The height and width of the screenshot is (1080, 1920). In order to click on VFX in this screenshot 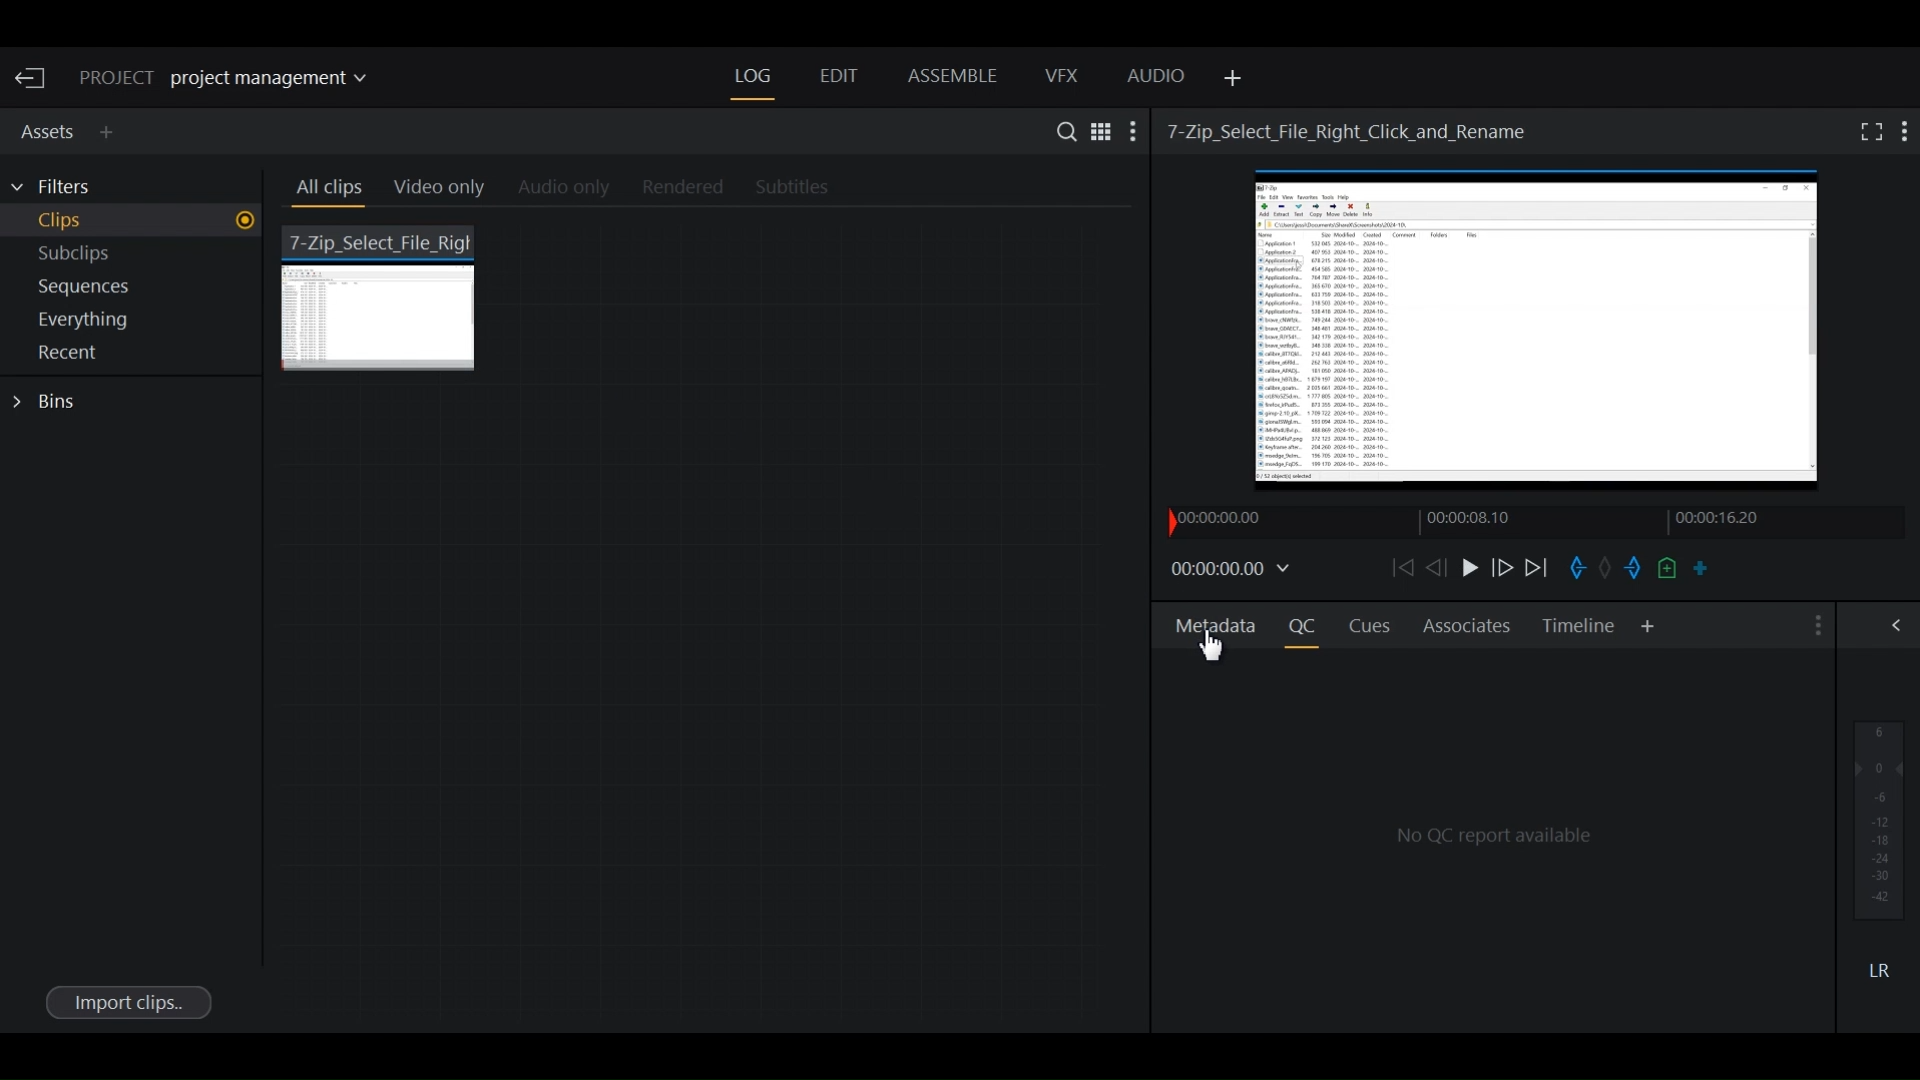, I will do `click(1063, 76)`.